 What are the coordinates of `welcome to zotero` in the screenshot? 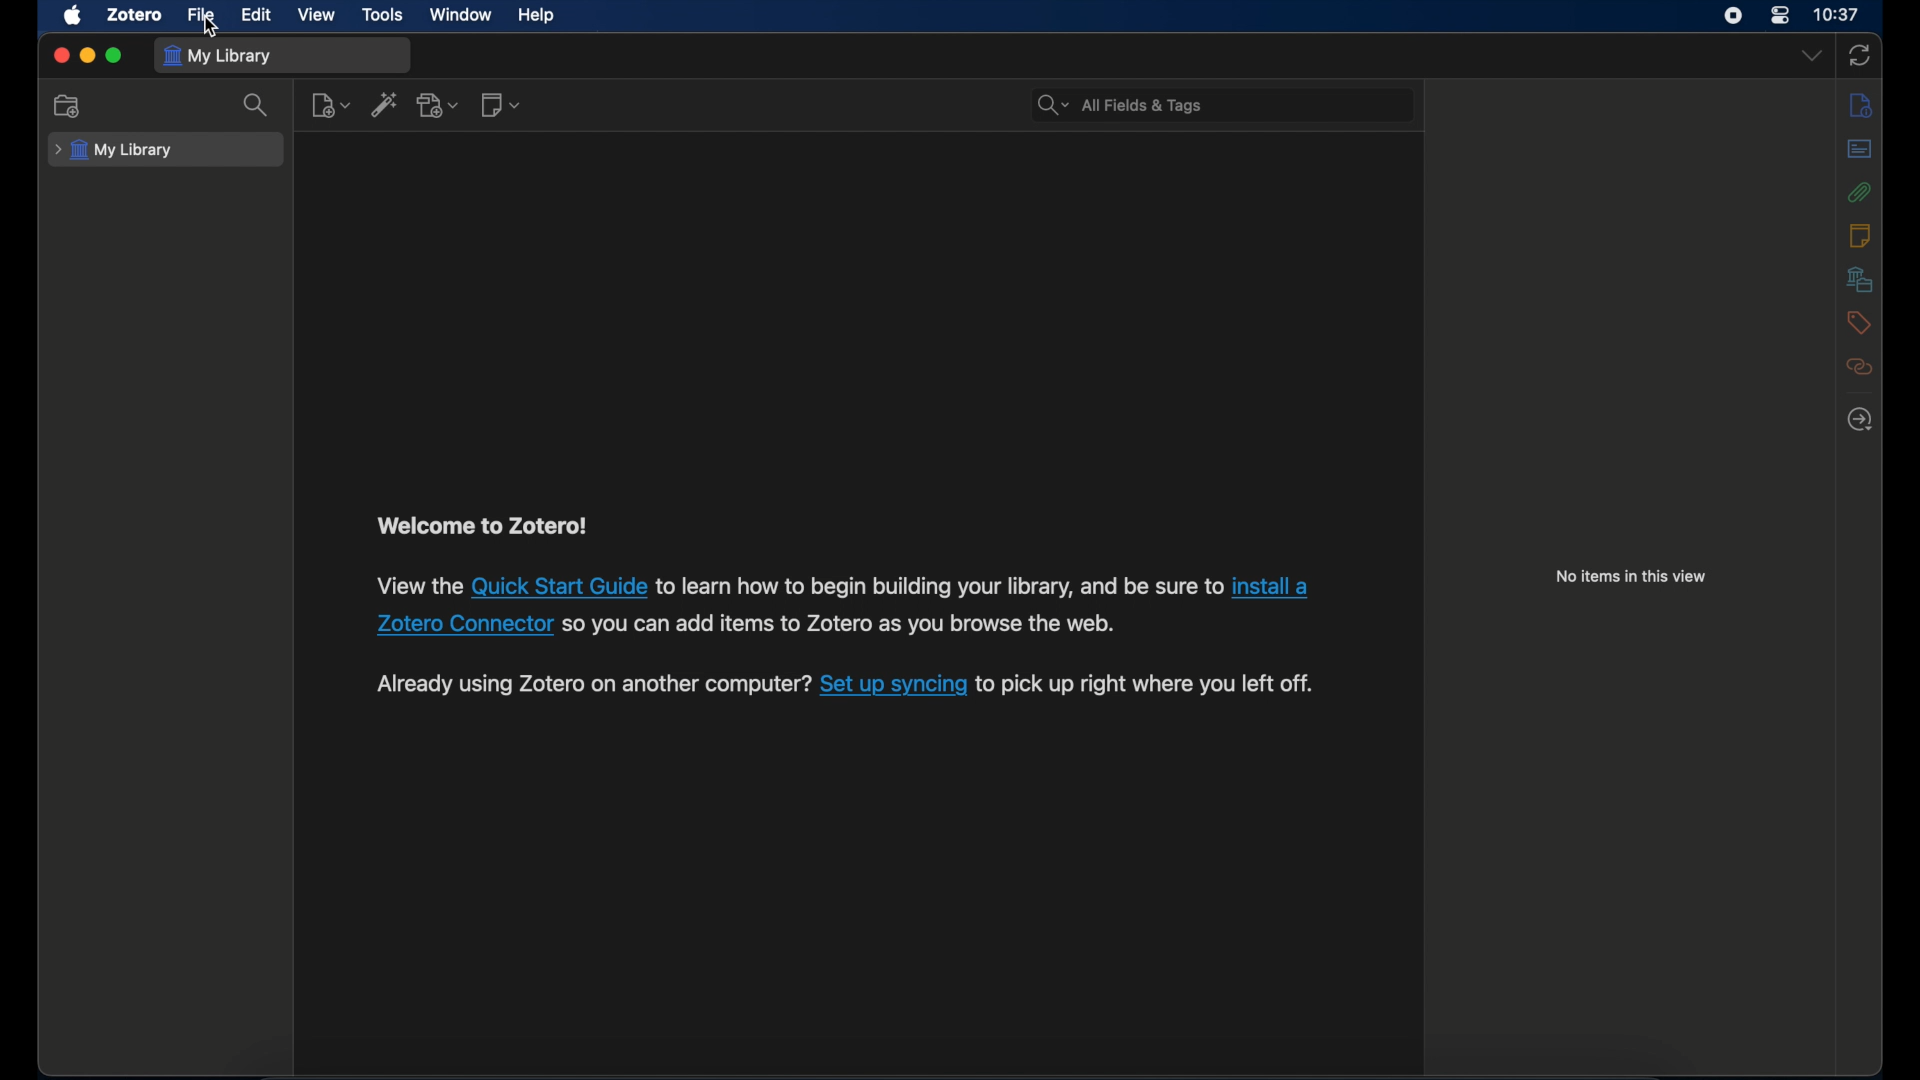 It's located at (481, 526).